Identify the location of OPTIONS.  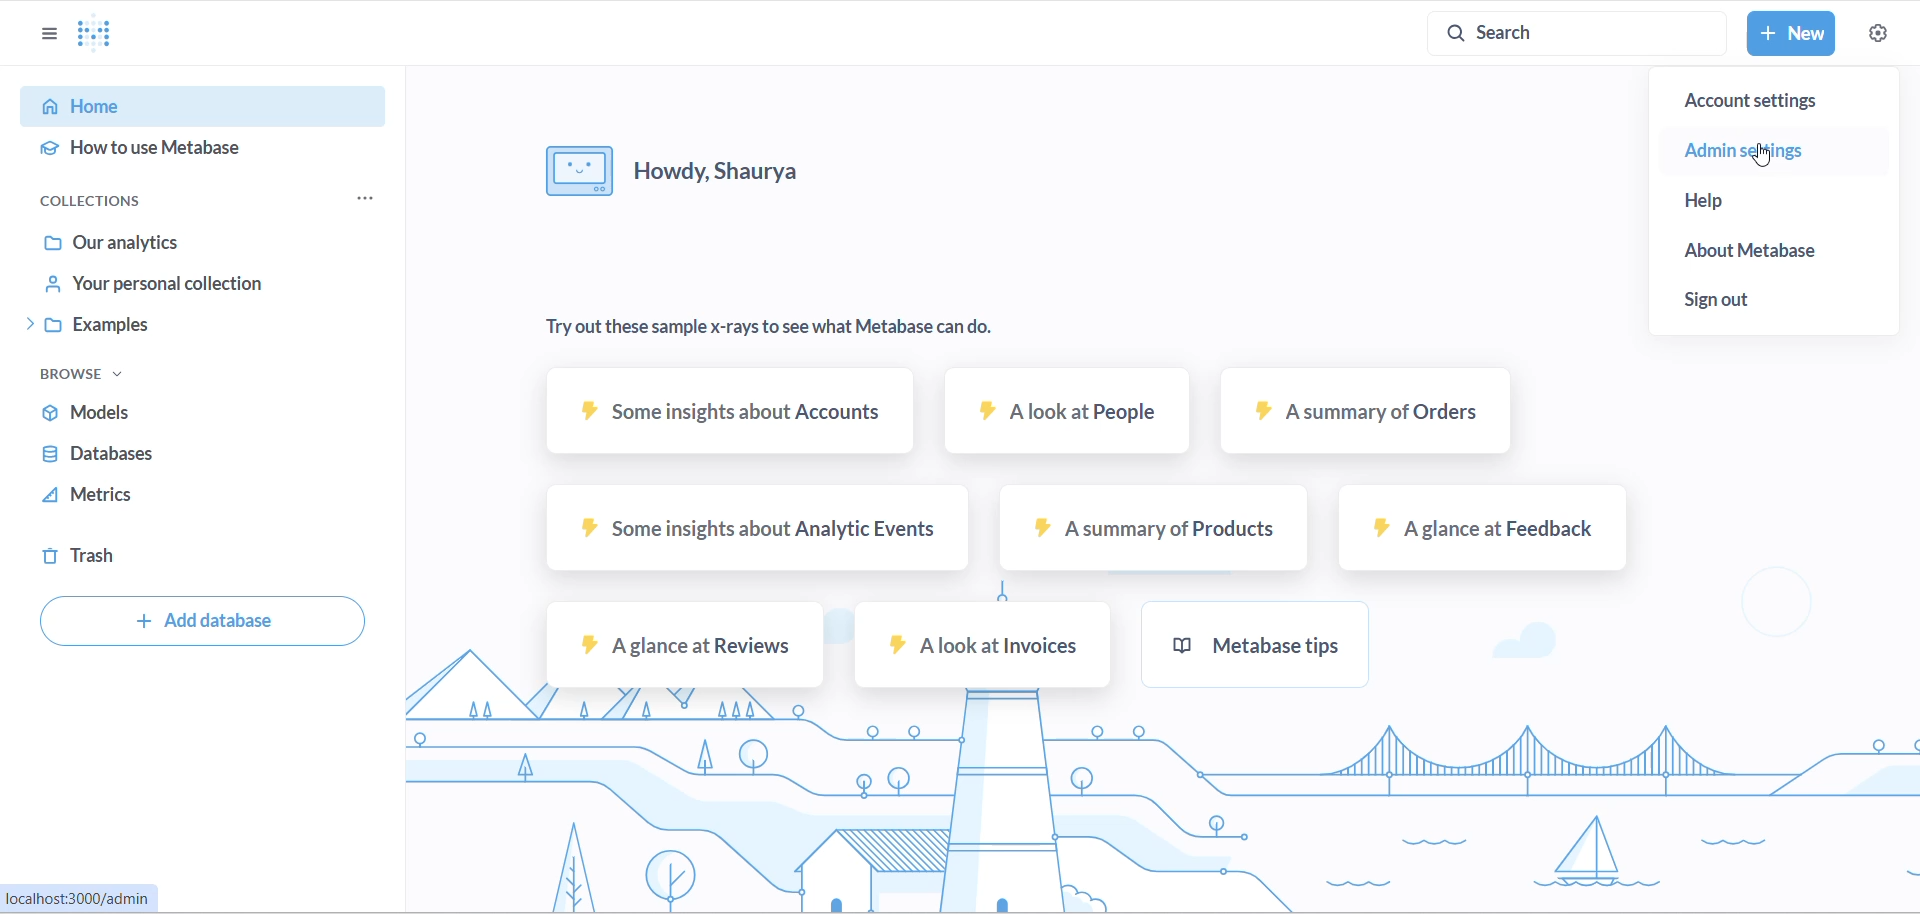
(46, 31).